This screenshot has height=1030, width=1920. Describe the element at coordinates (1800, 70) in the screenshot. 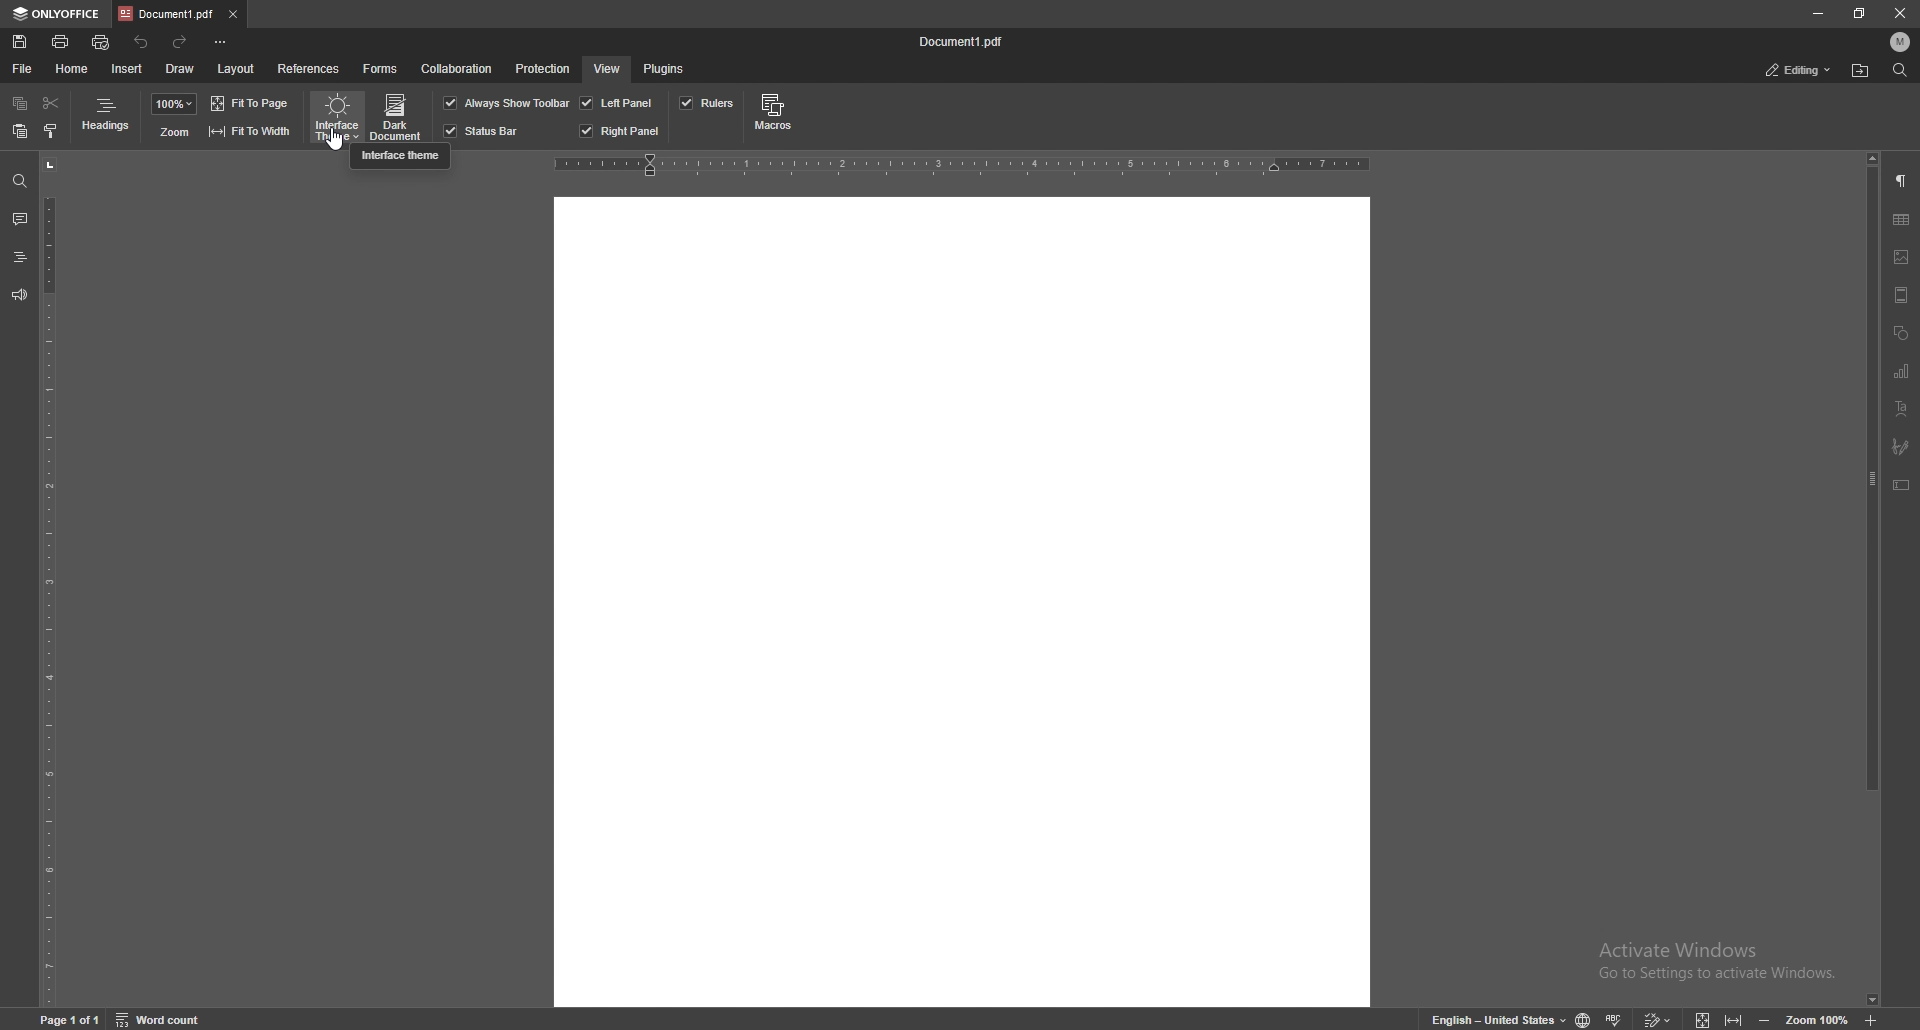

I see `status` at that location.